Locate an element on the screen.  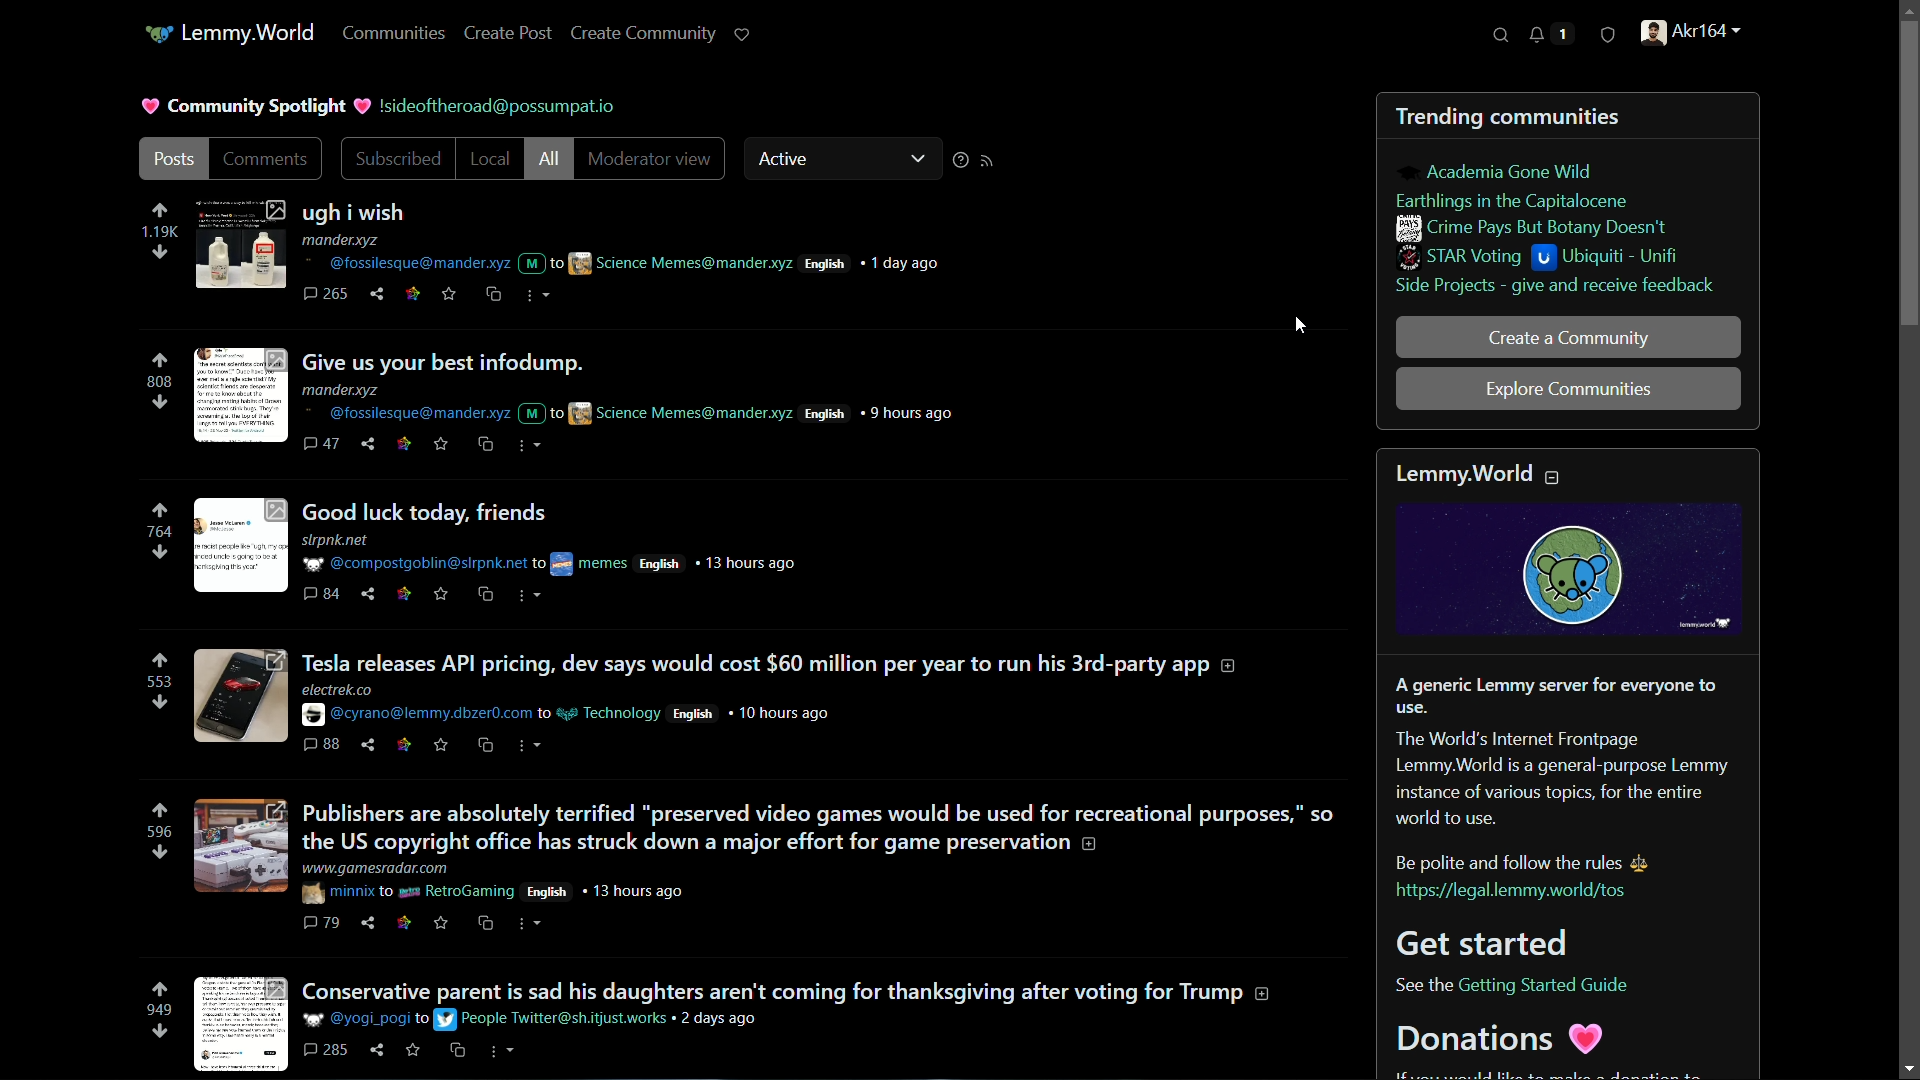
to is located at coordinates (423, 1021).